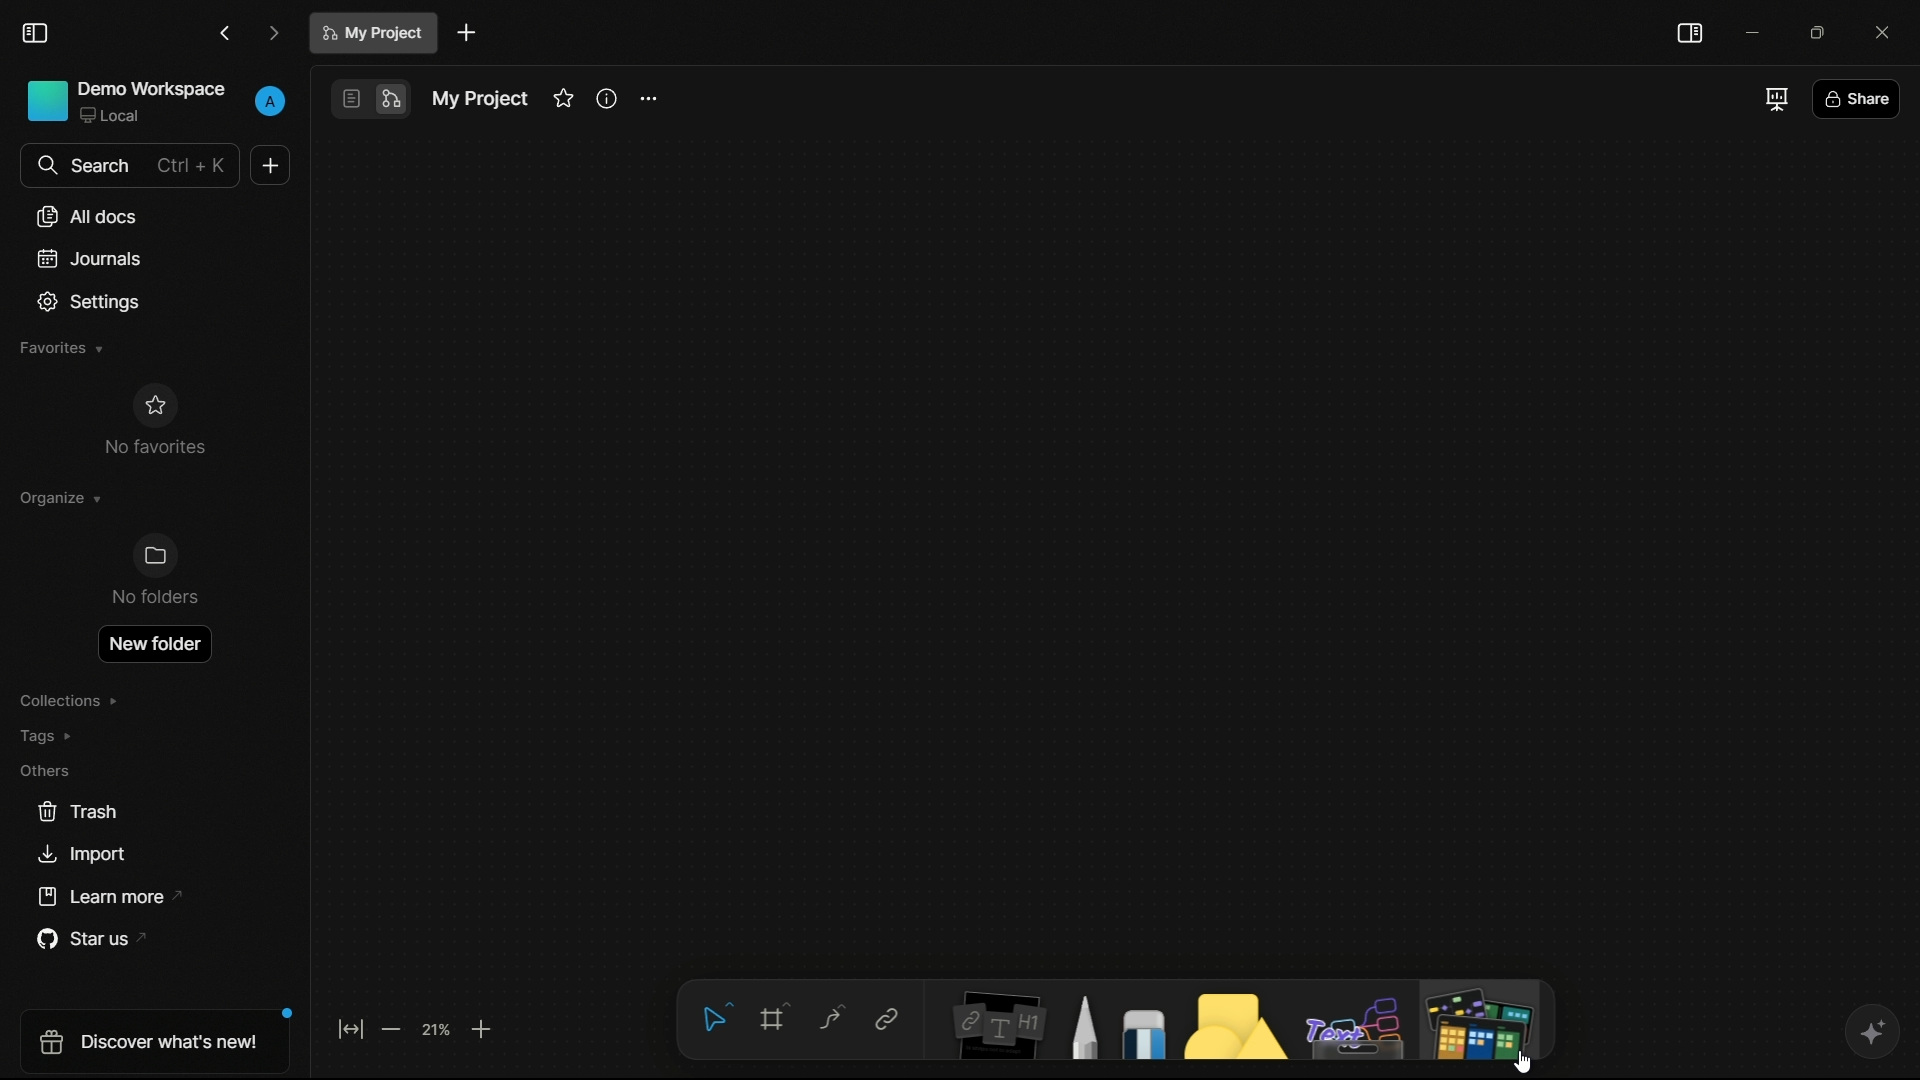 The width and height of the screenshot is (1920, 1080). I want to click on minimize, so click(1750, 29).